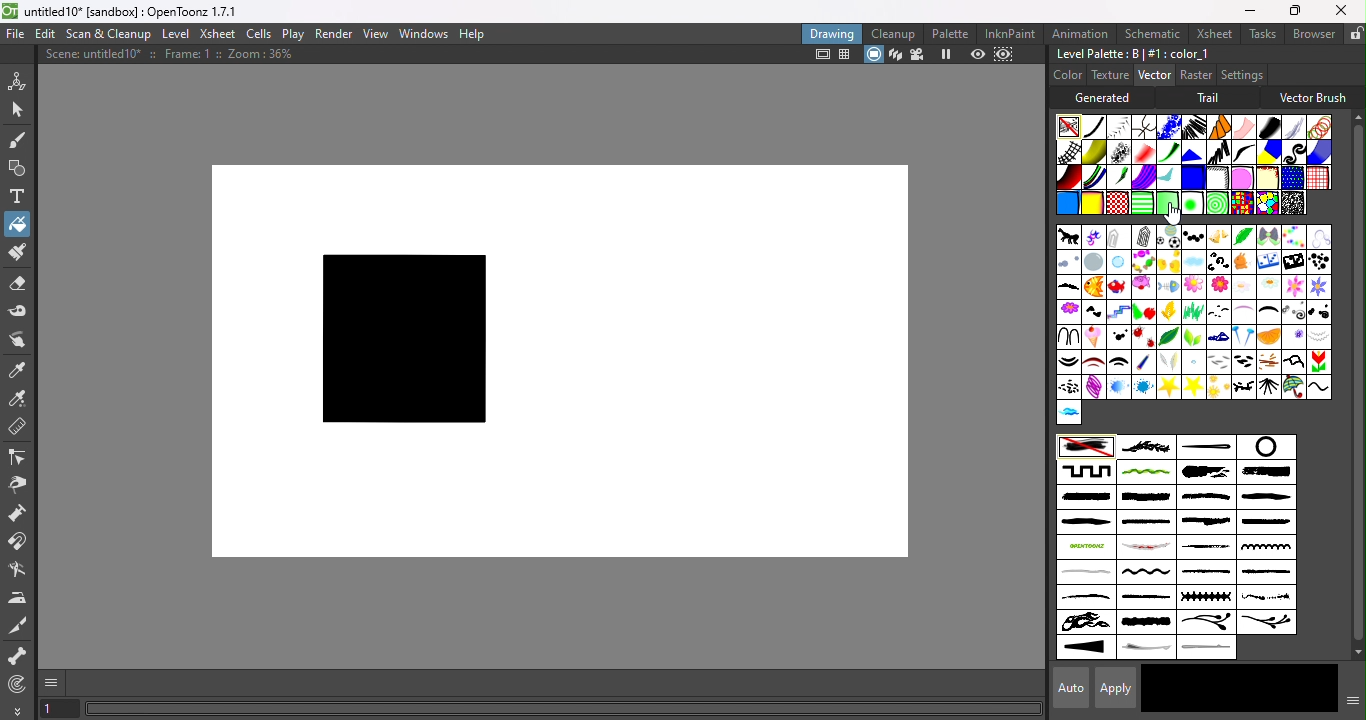 The width and height of the screenshot is (1366, 720). Describe the element at coordinates (1210, 648) in the screenshot. I see `trail_shape2` at that location.